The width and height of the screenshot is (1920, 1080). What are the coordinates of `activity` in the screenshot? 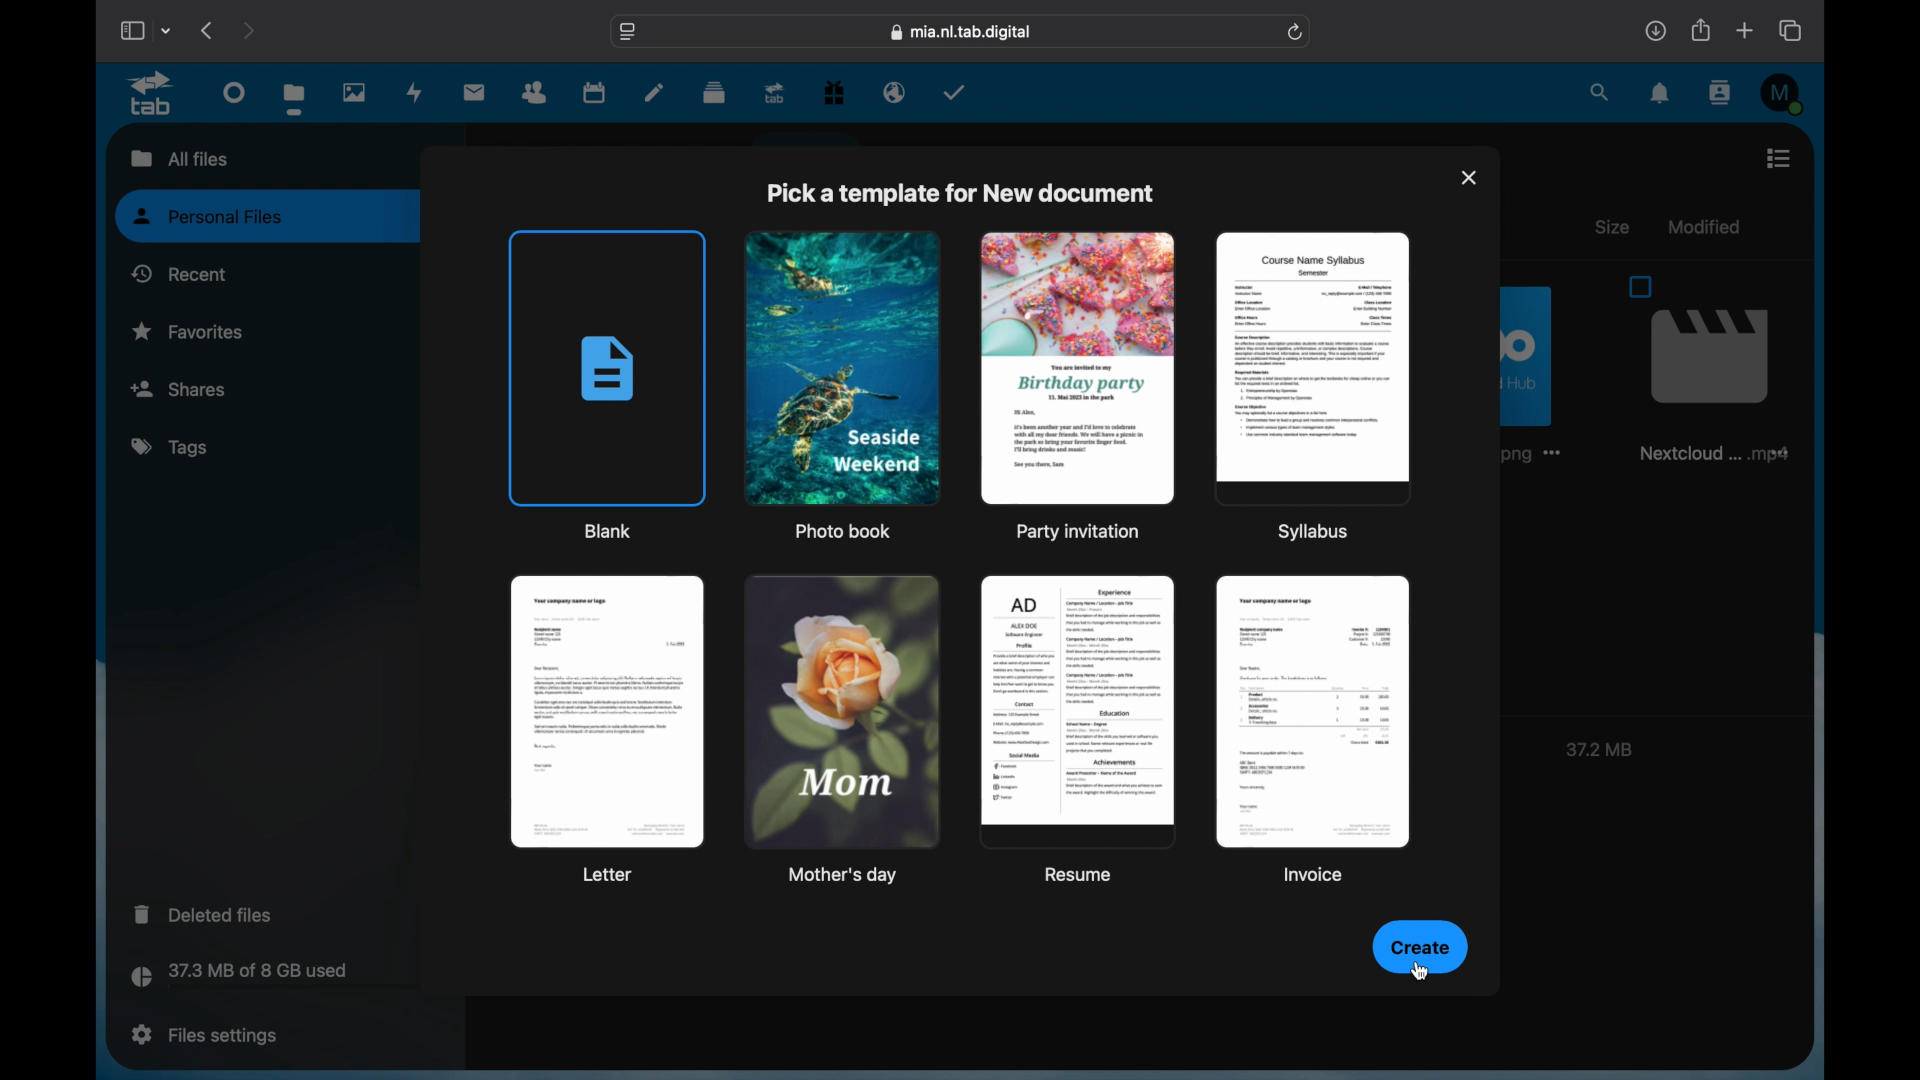 It's located at (415, 94).